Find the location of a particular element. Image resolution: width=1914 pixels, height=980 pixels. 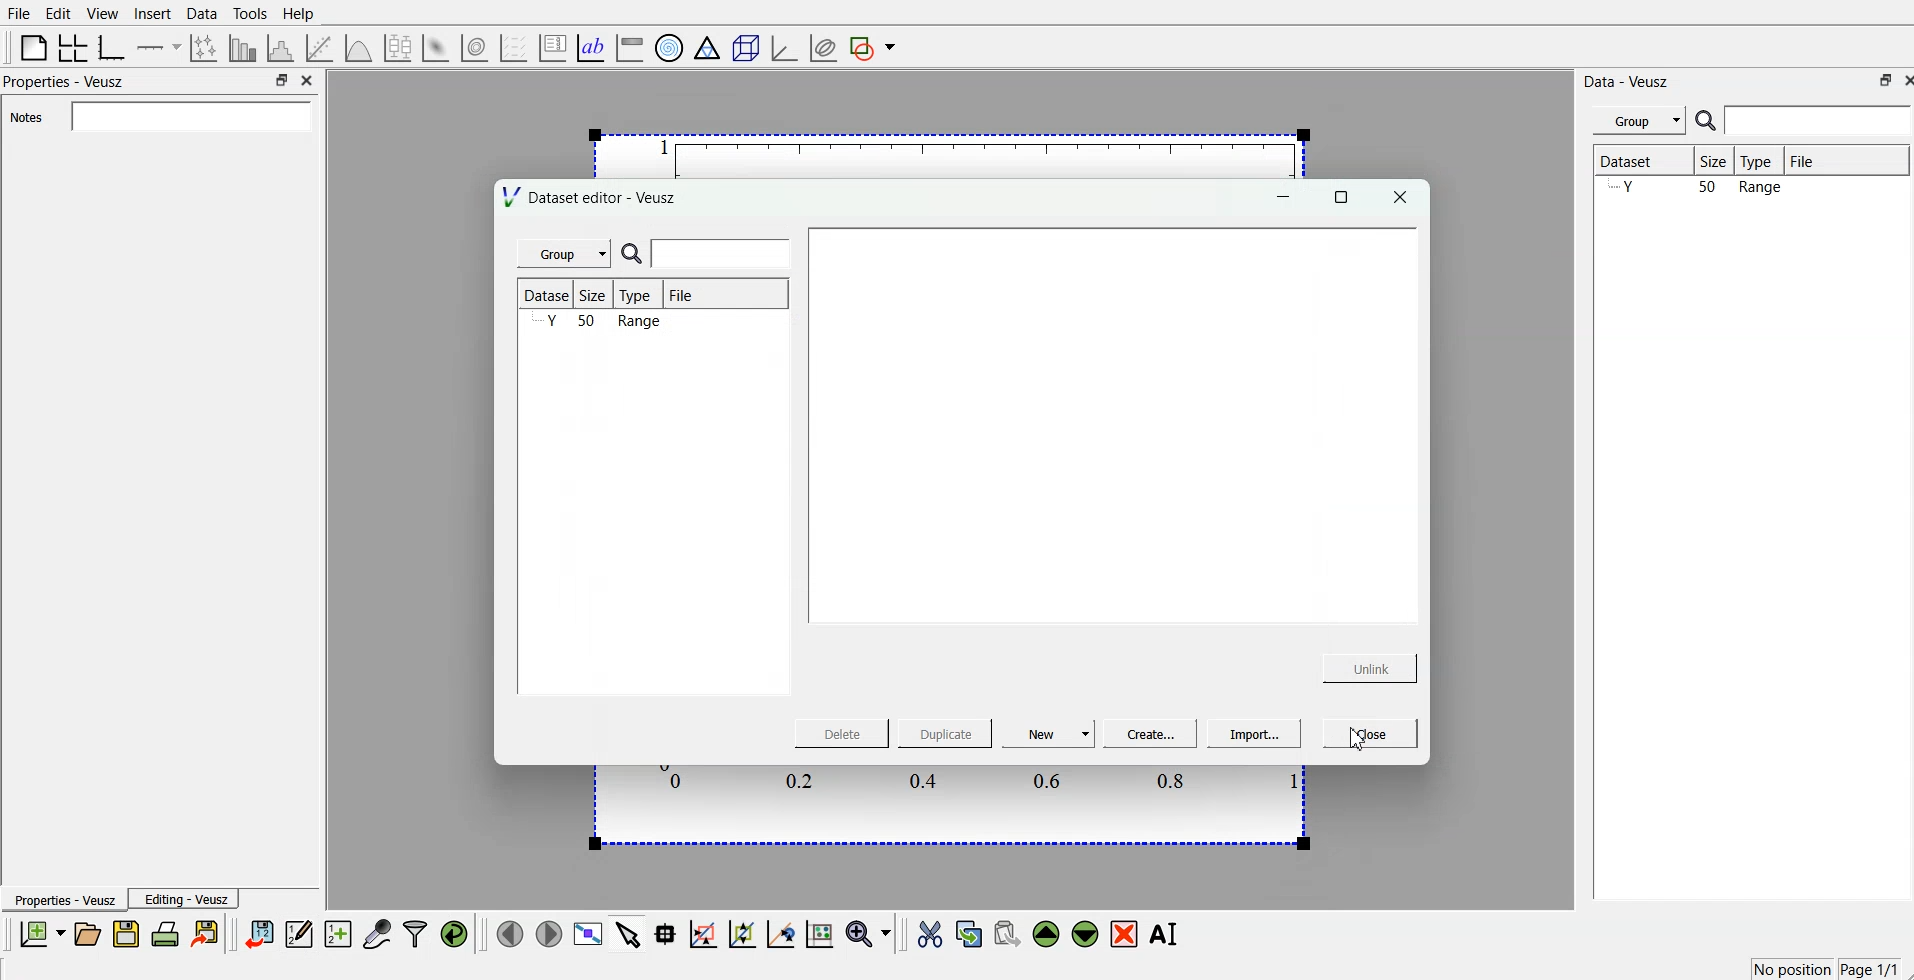

move the selected widgets down is located at coordinates (1085, 934).